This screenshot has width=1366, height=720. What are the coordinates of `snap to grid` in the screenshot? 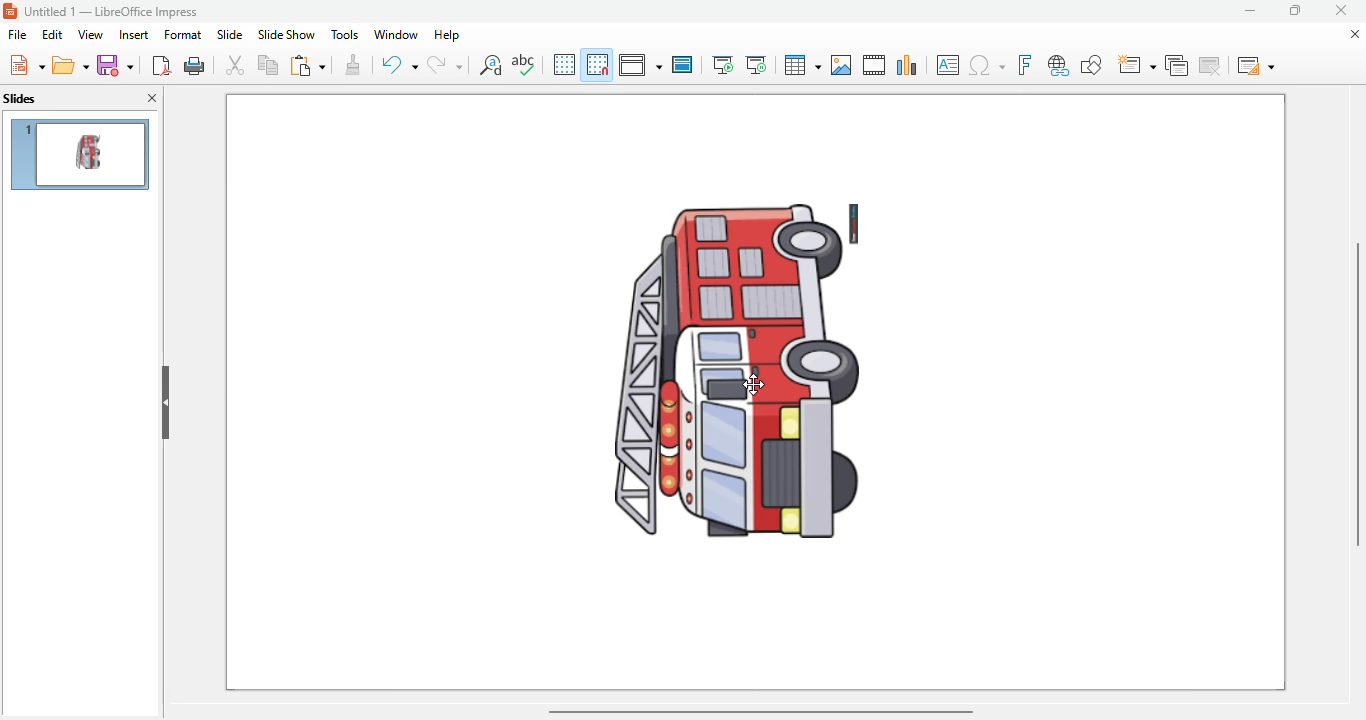 It's located at (598, 64).